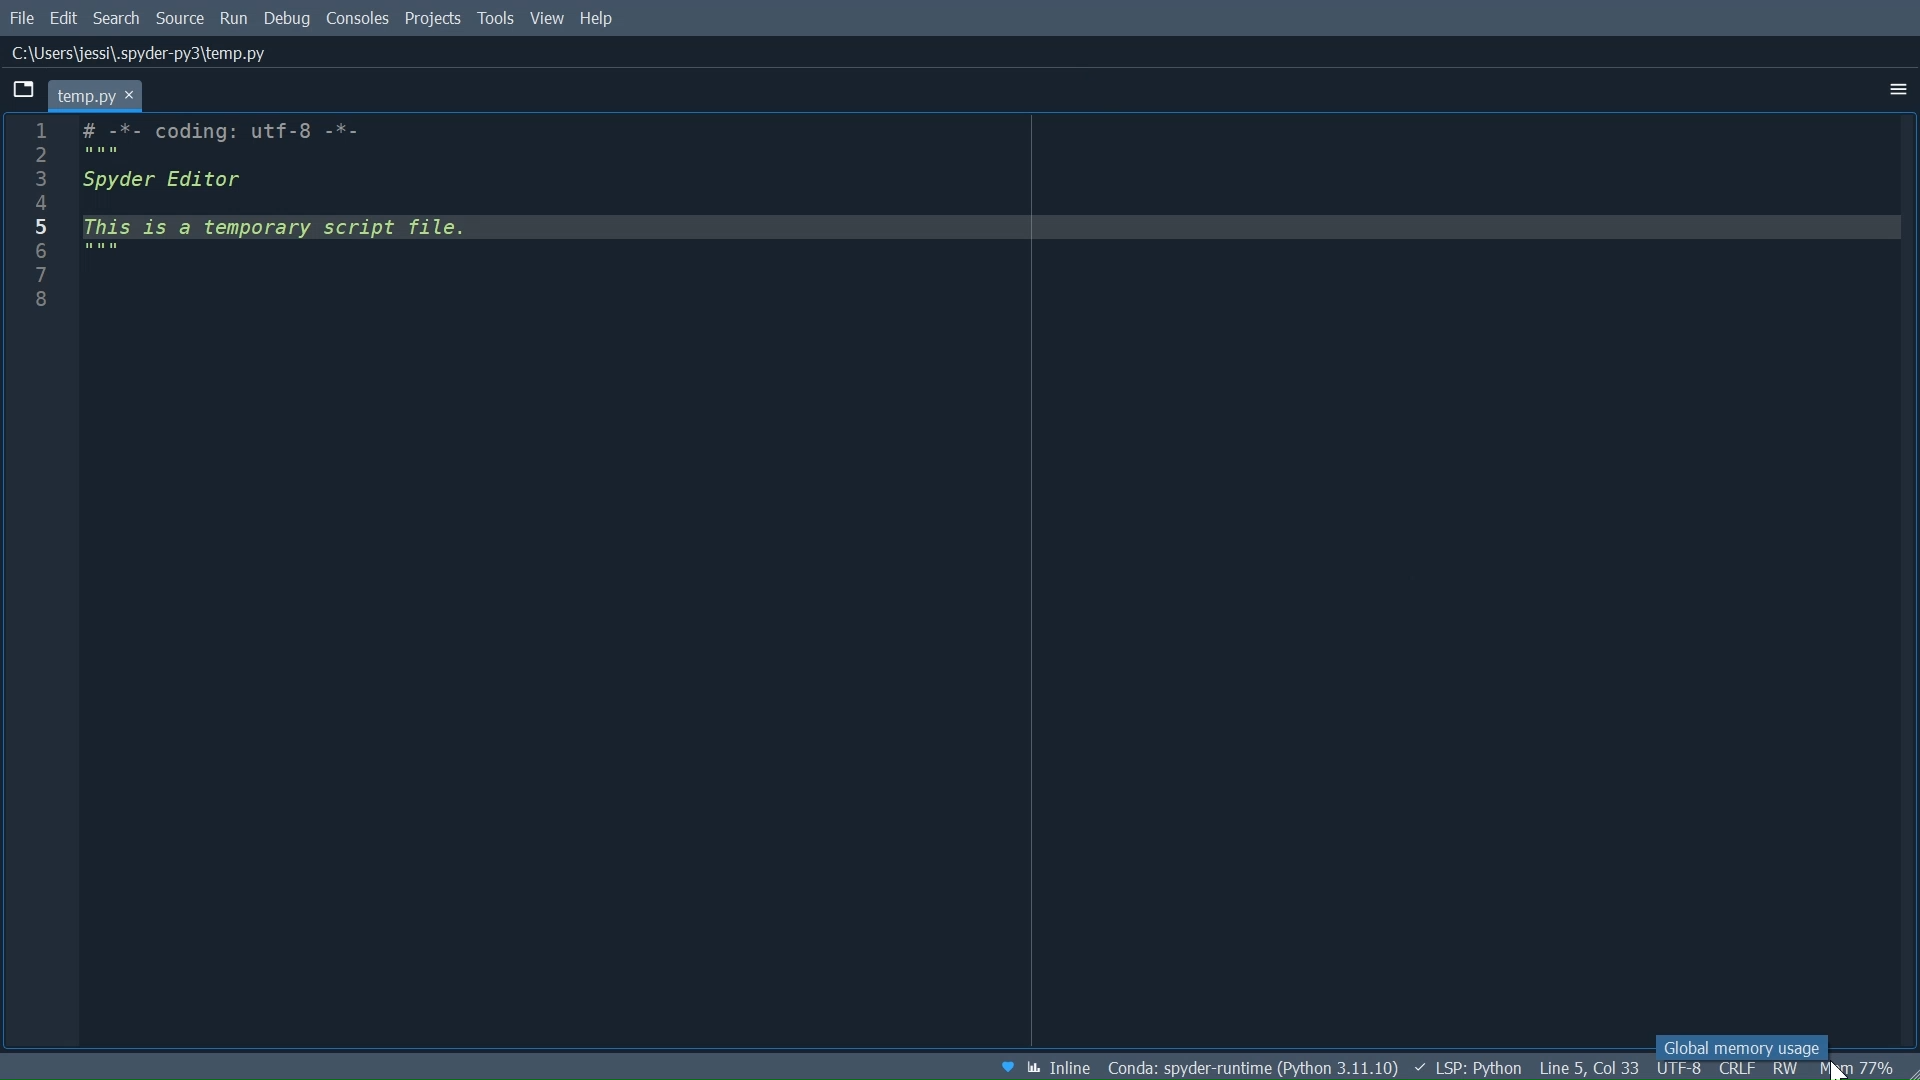  What do you see at coordinates (358, 21) in the screenshot?
I see `Consoles` at bounding box center [358, 21].